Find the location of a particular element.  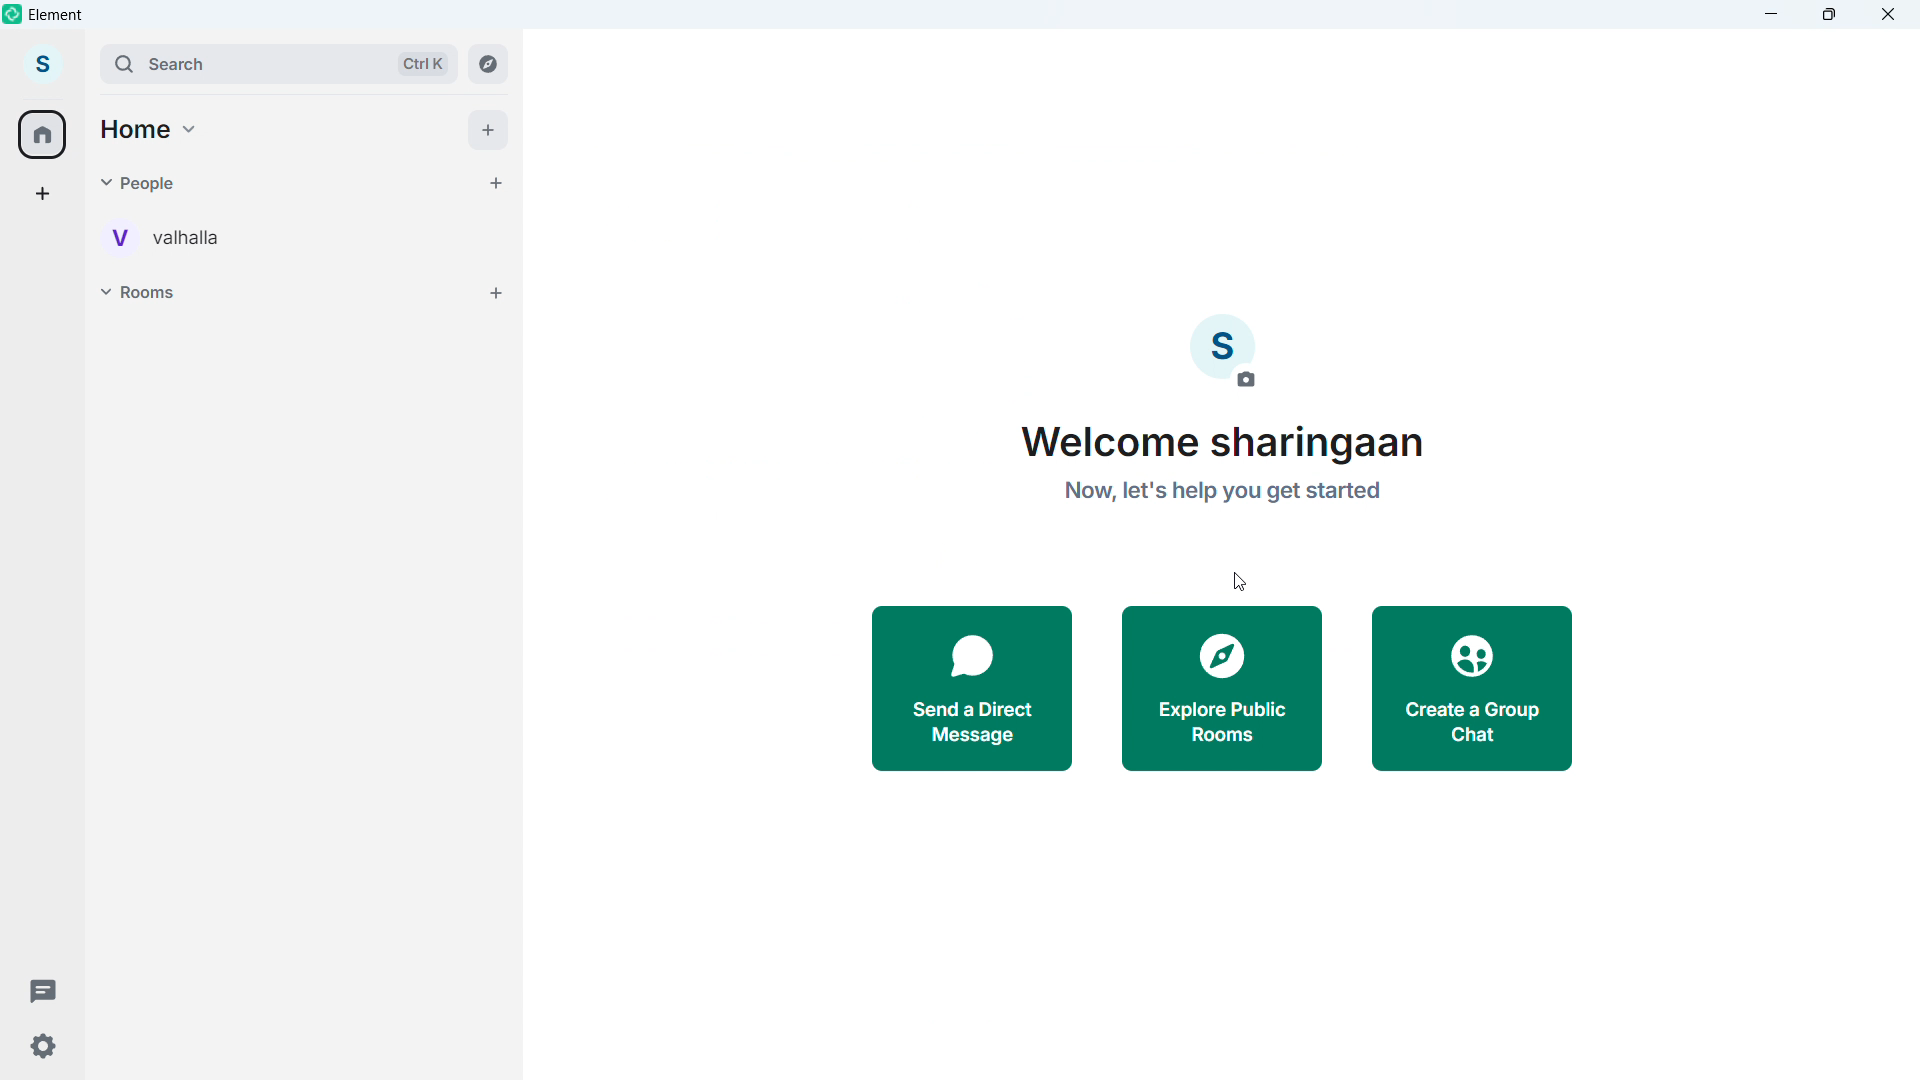

Home  is located at coordinates (151, 126).